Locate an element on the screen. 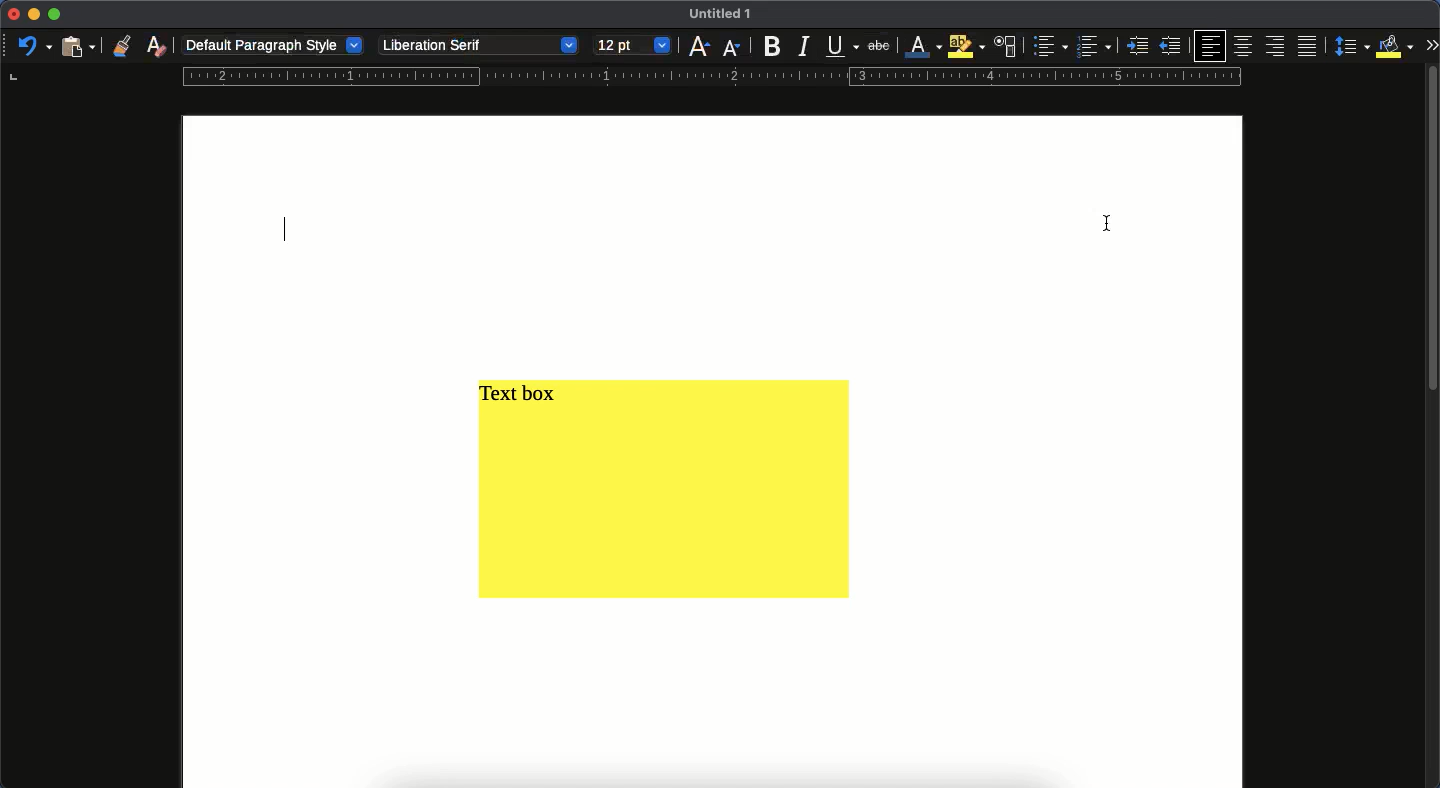 The image size is (1440, 788). left align is located at coordinates (1212, 46).